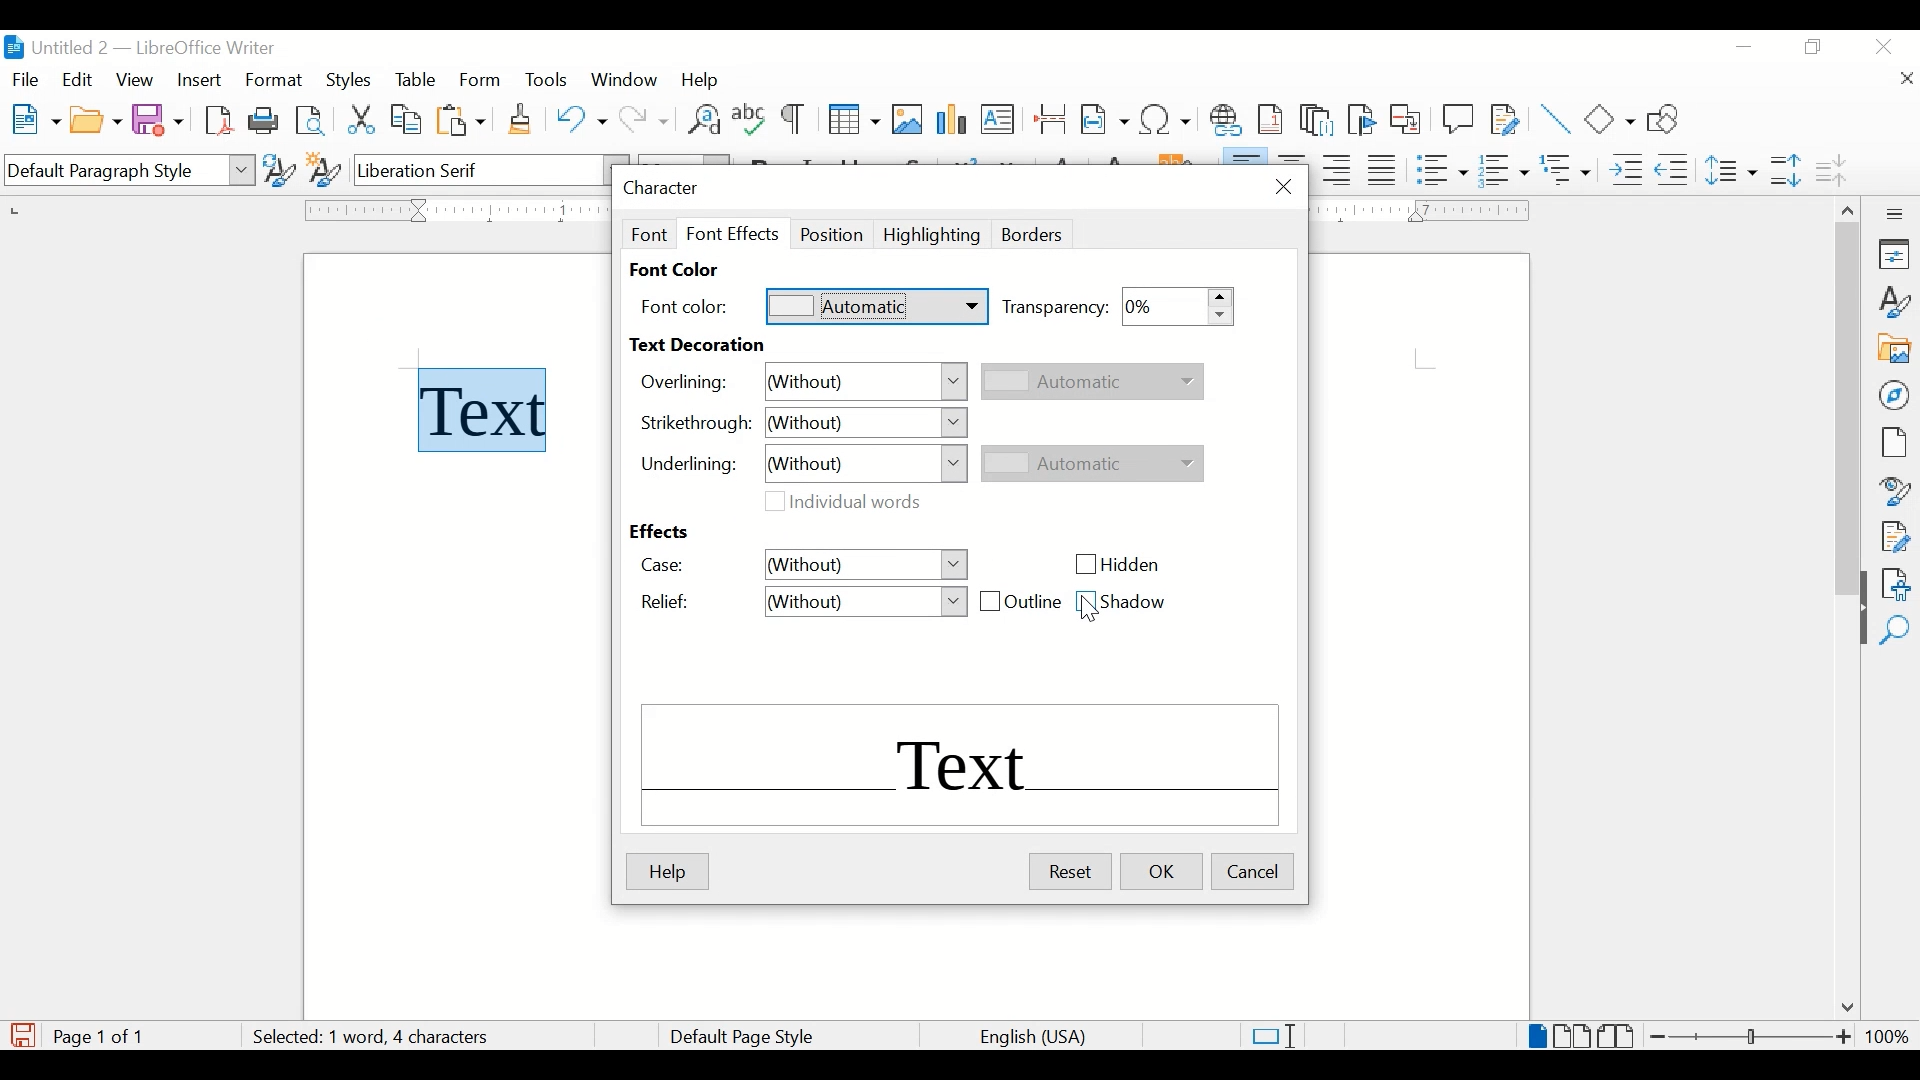  Describe the element at coordinates (878, 307) in the screenshot. I see `automatic dropdown` at that location.